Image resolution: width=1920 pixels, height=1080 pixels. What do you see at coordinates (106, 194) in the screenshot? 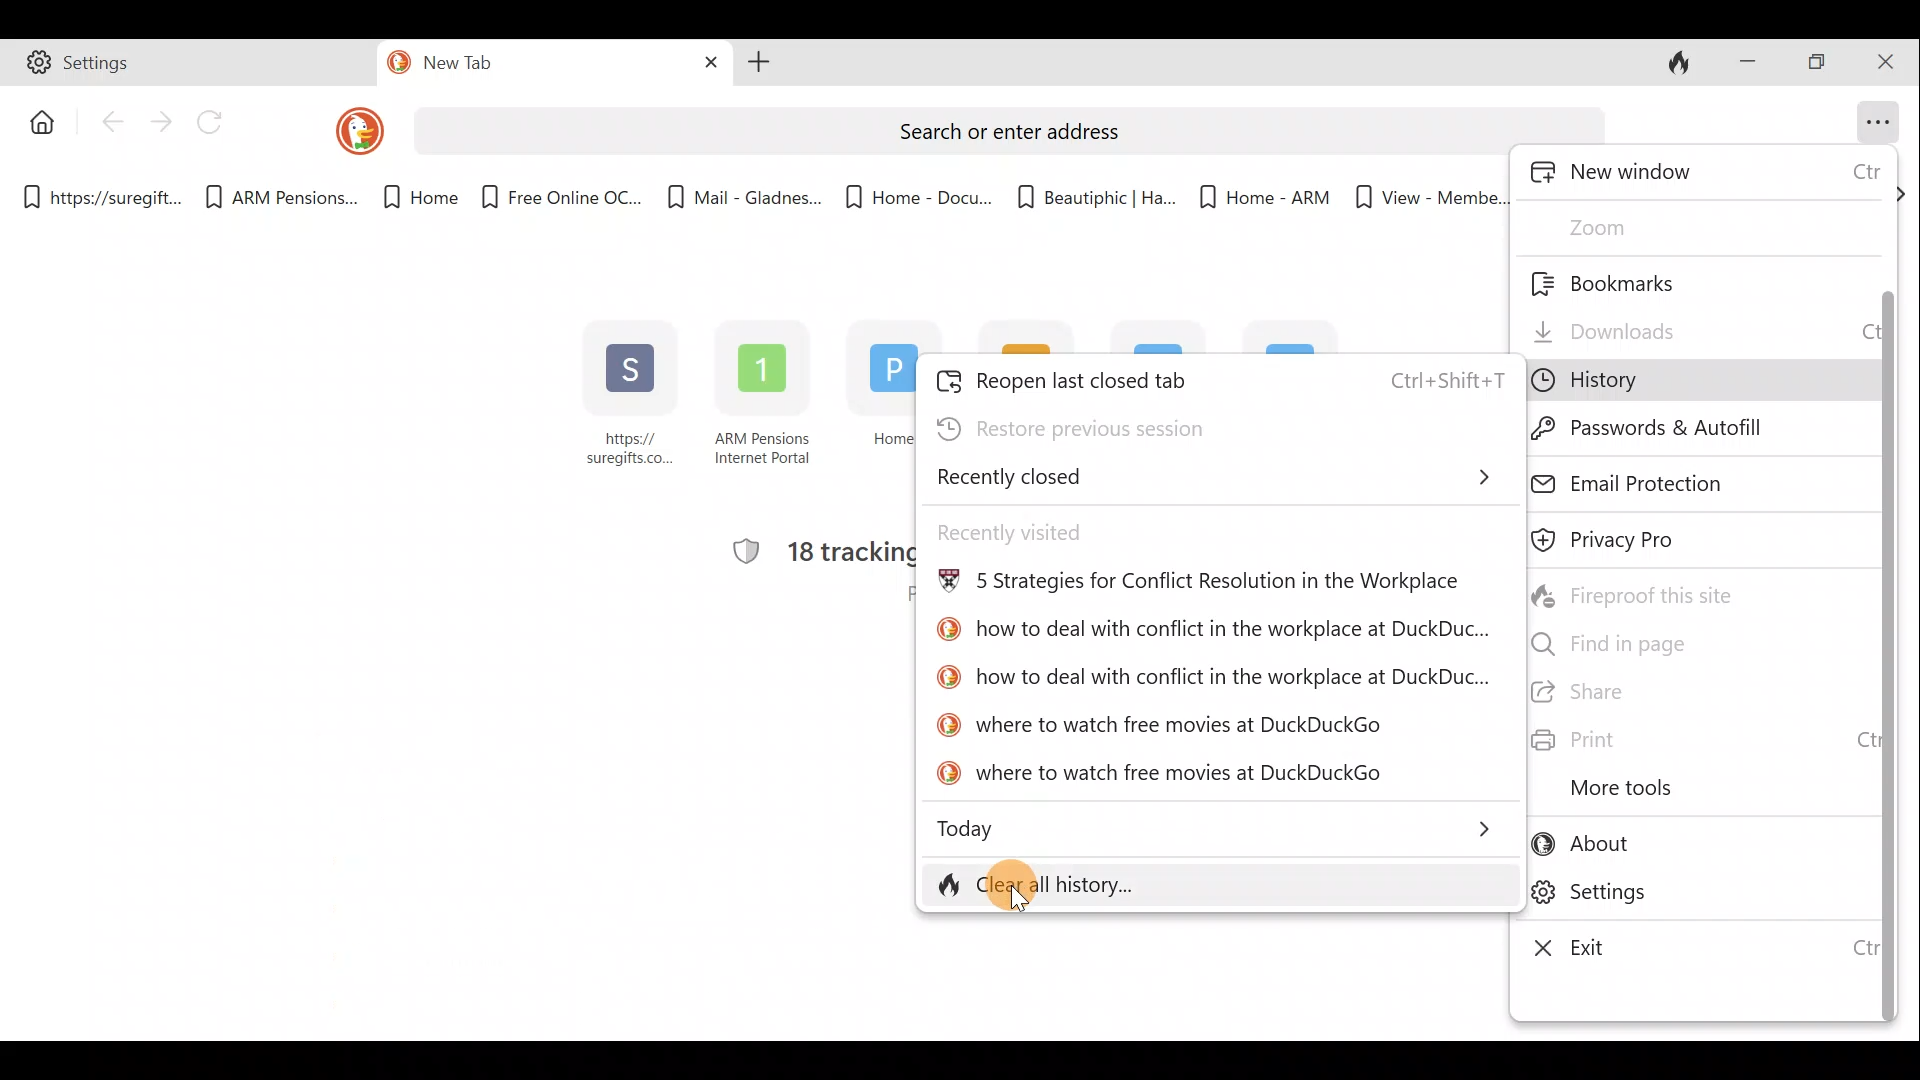
I see `https://suregitt...` at bounding box center [106, 194].